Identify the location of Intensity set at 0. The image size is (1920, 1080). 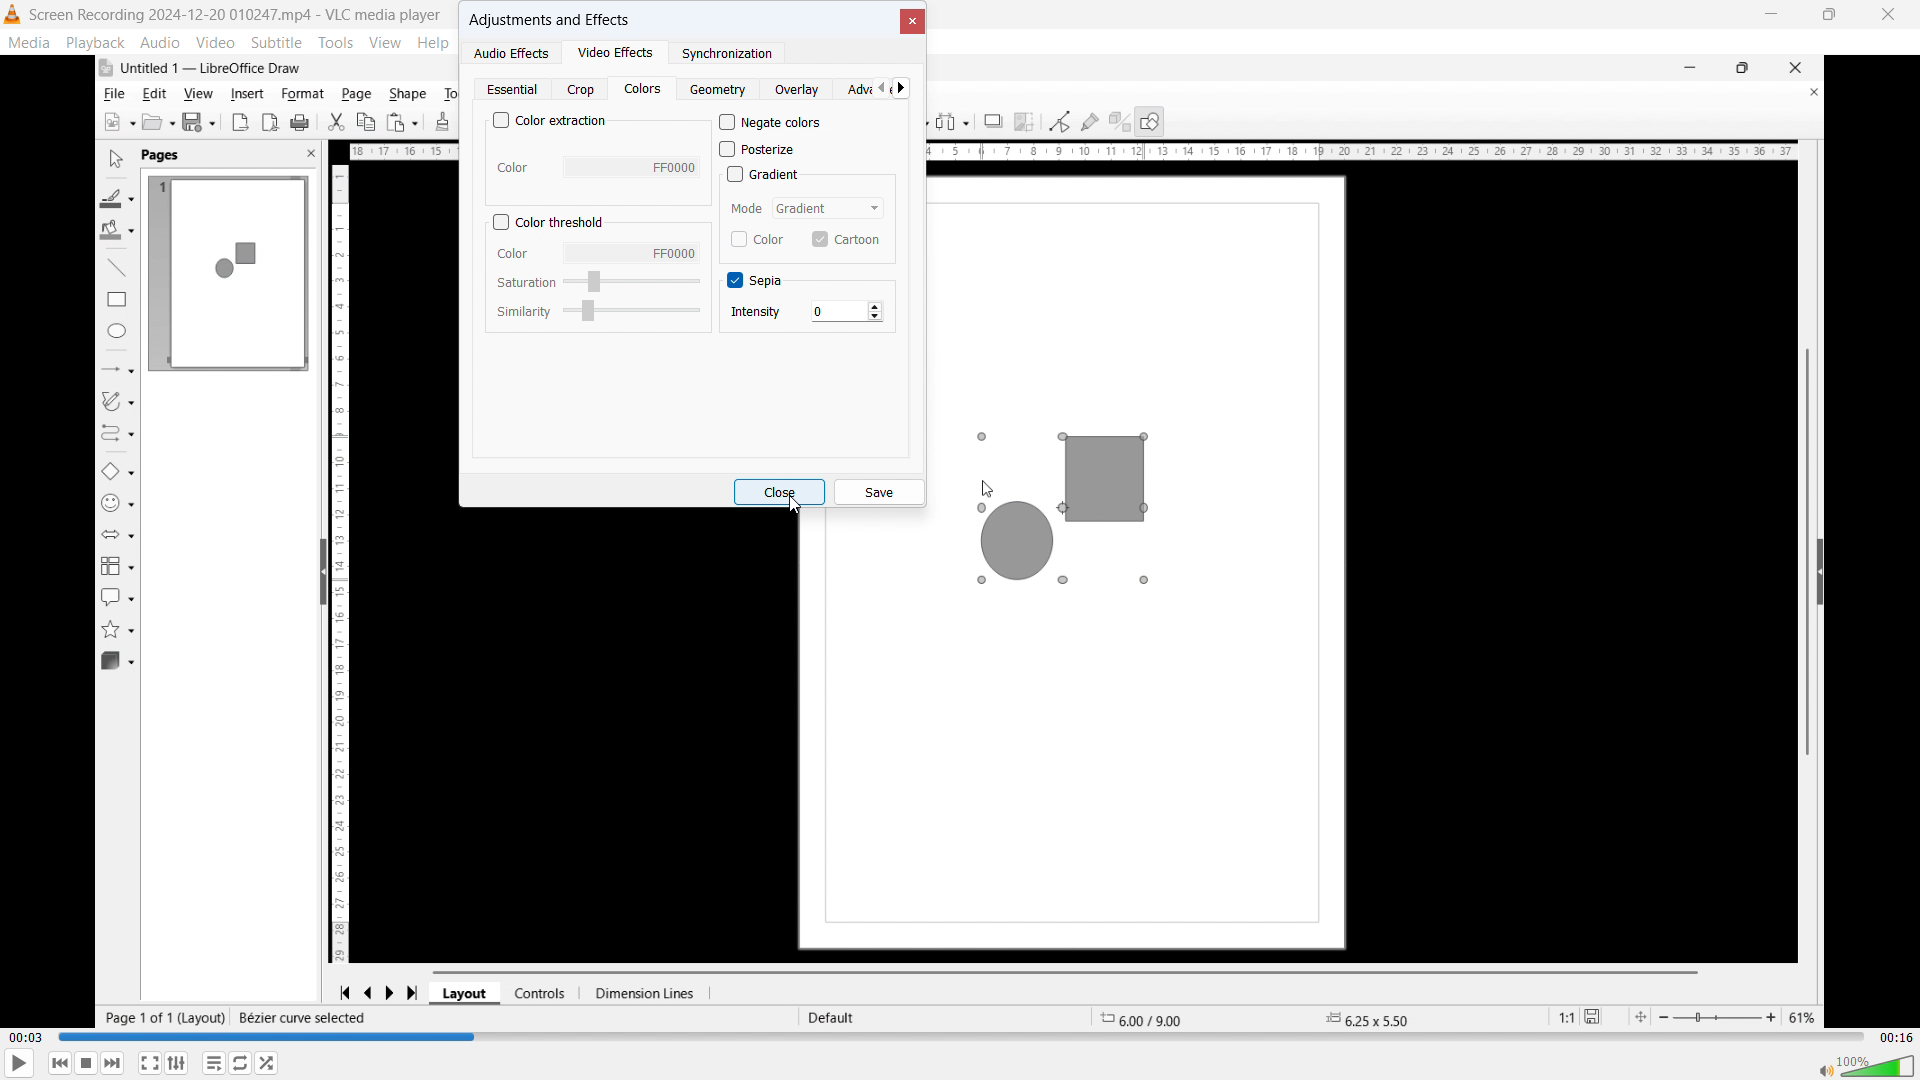
(848, 311).